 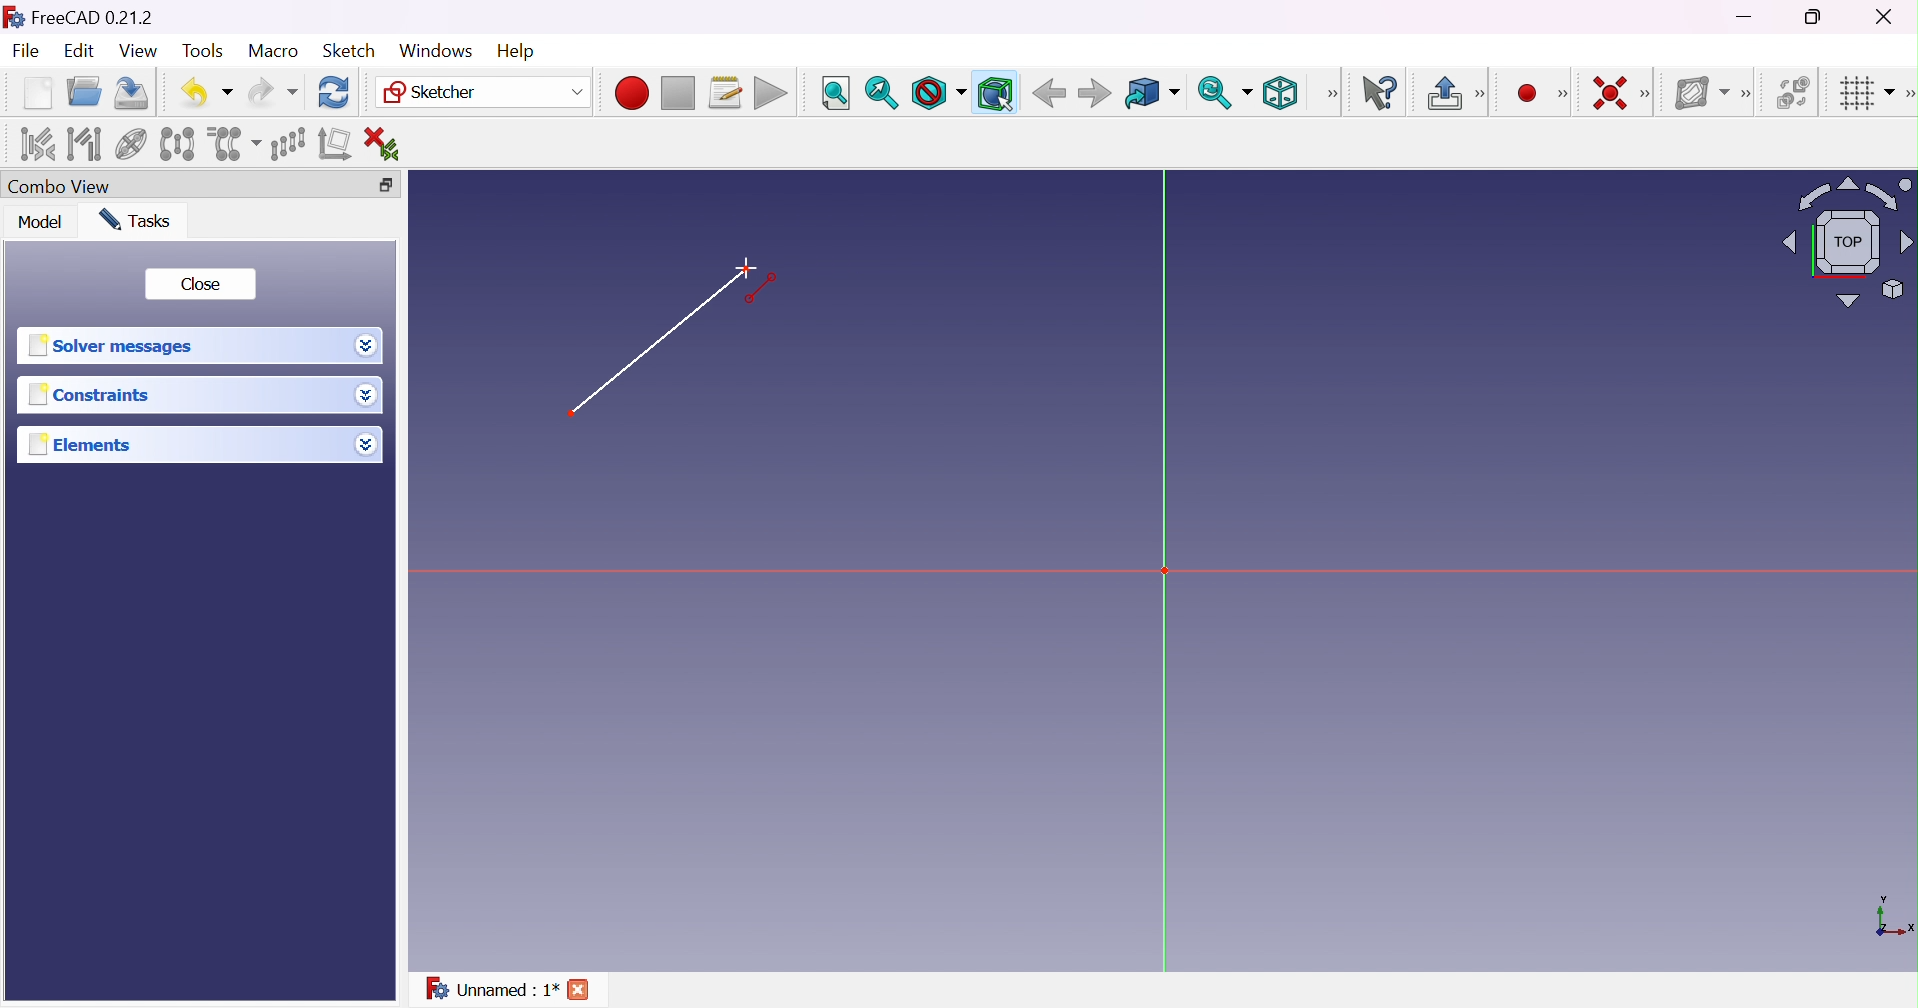 What do you see at coordinates (335, 146) in the screenshot?
I see `Remove axes alignment` at bounding box center [335, 146].